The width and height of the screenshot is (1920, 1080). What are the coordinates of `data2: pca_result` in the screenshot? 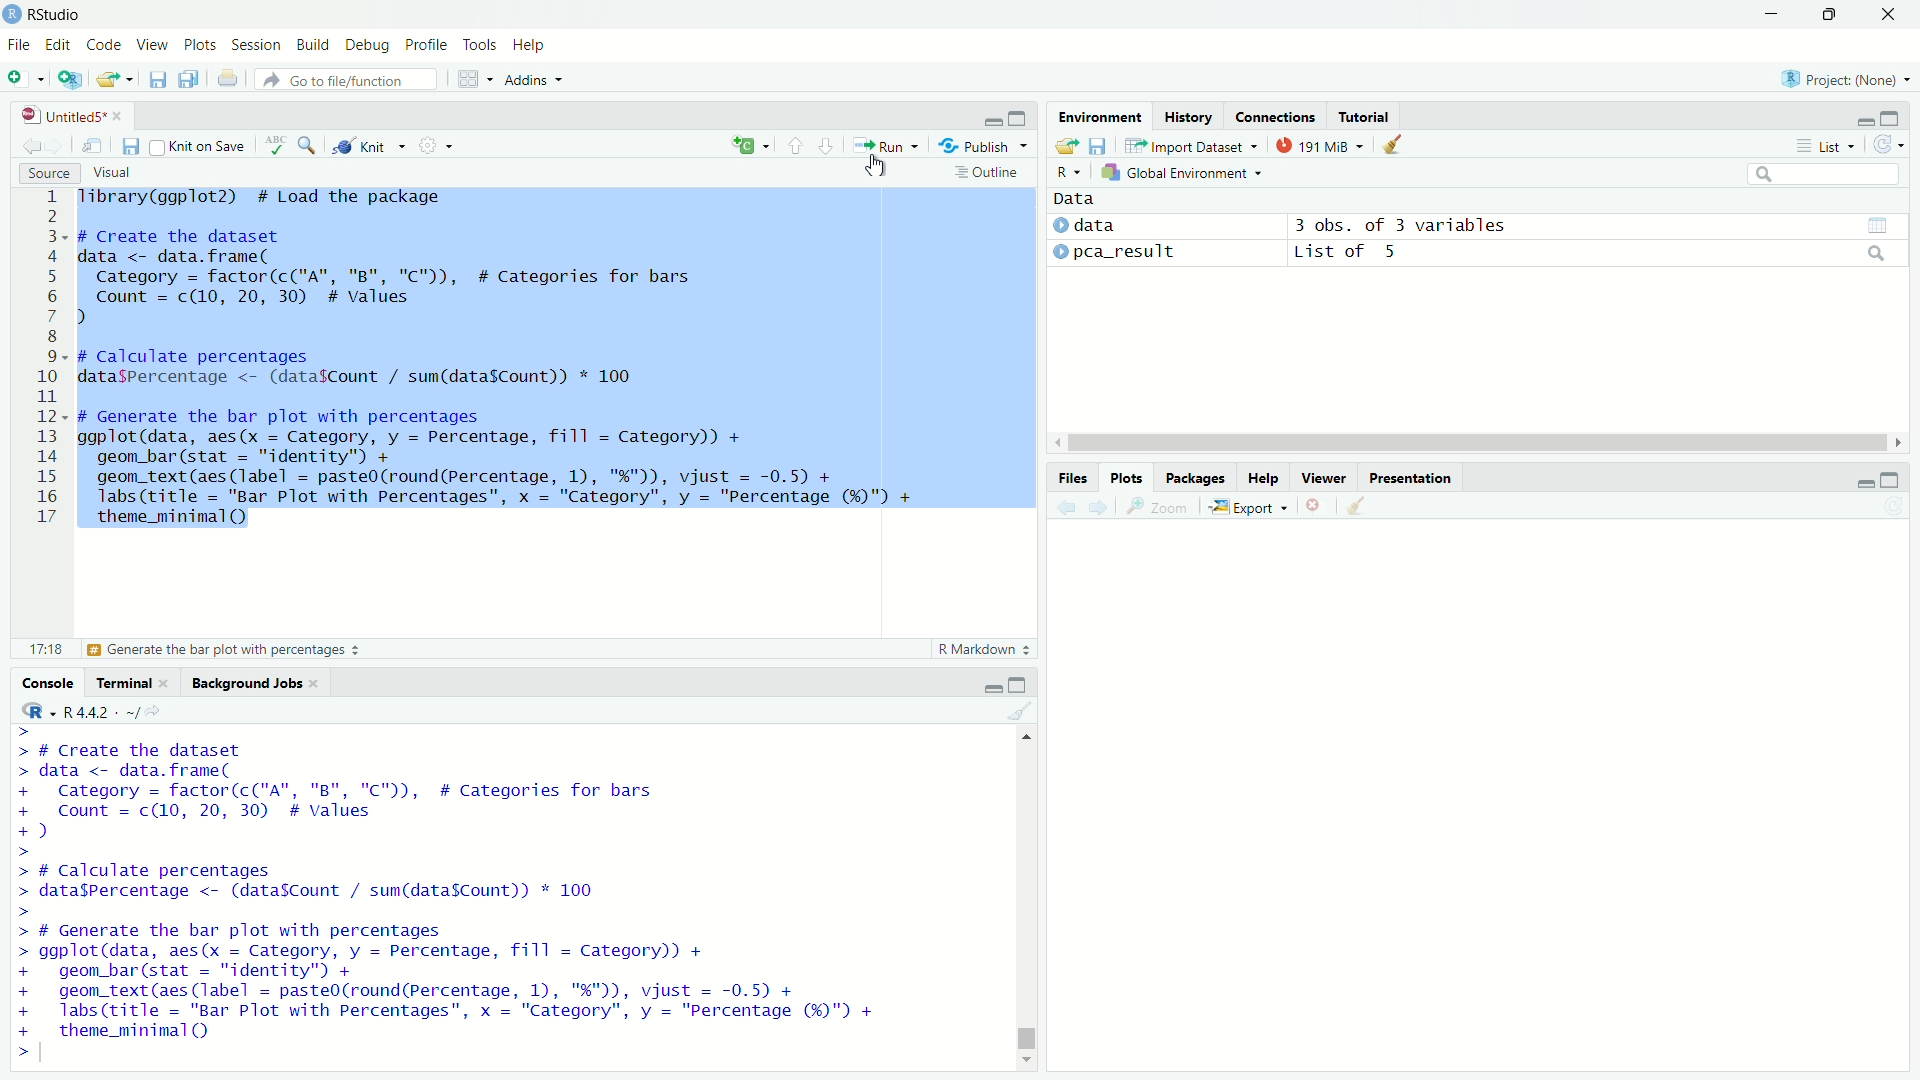 It's located at (1131, 253).